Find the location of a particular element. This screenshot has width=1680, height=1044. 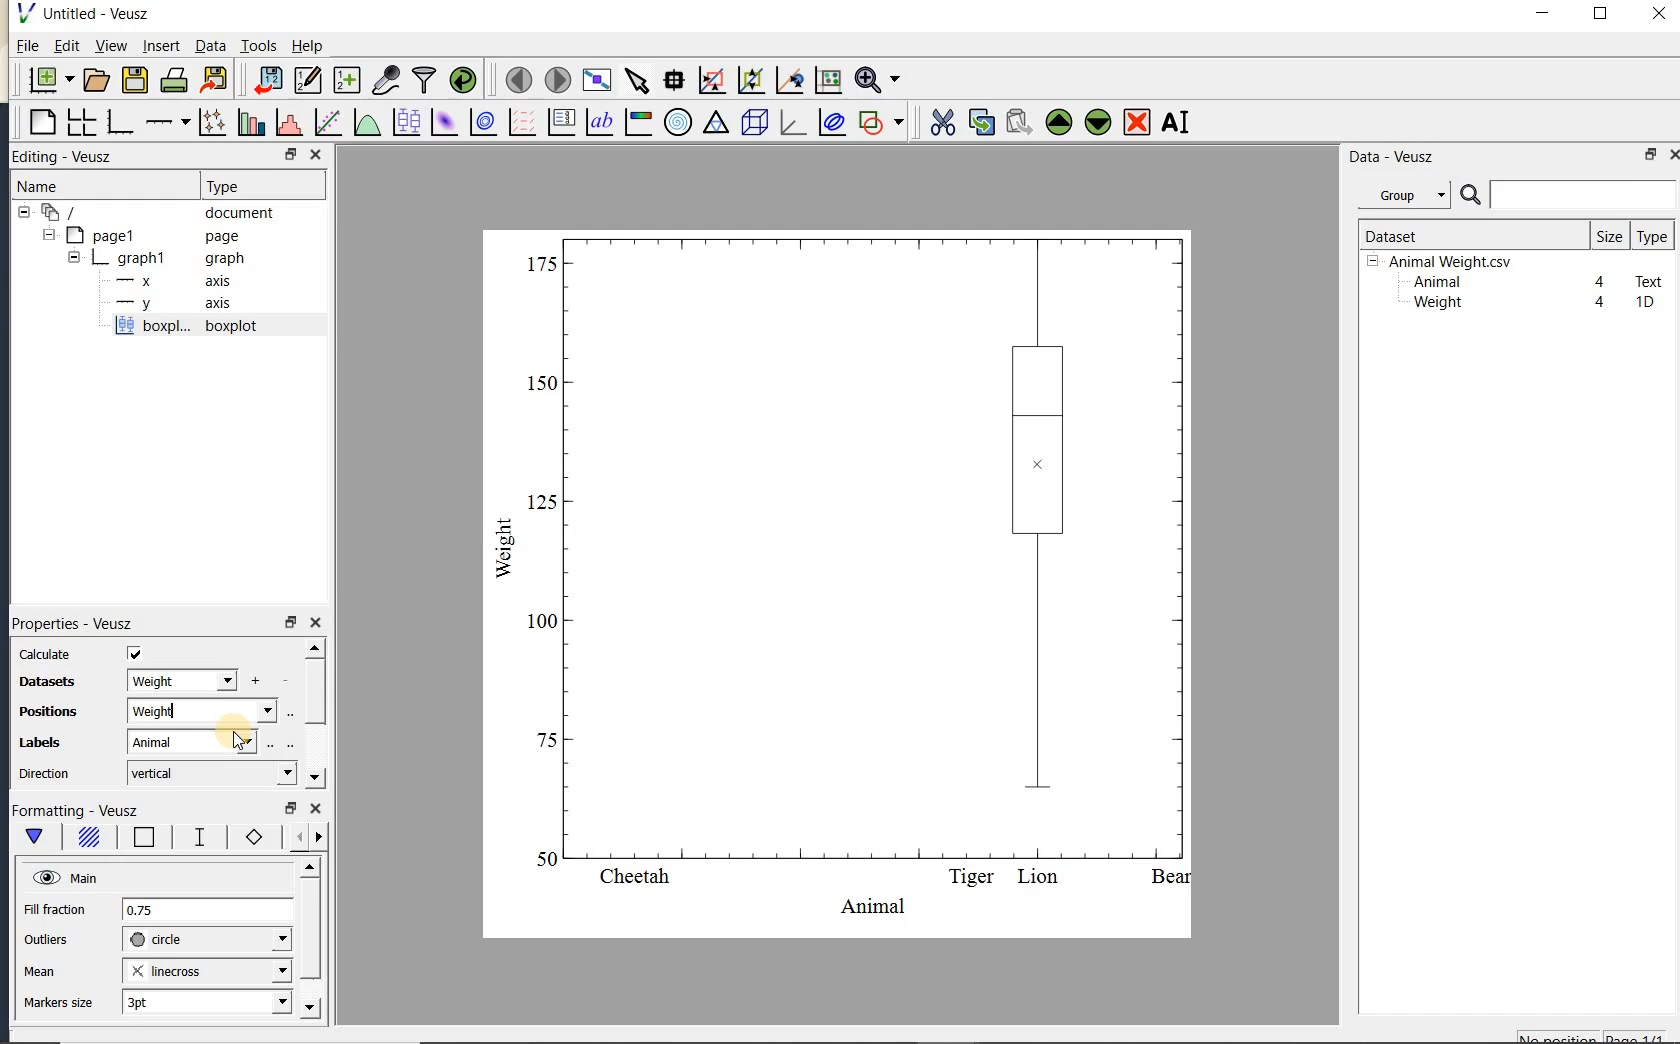

fit a function to data is located at coordinates (327, 122).